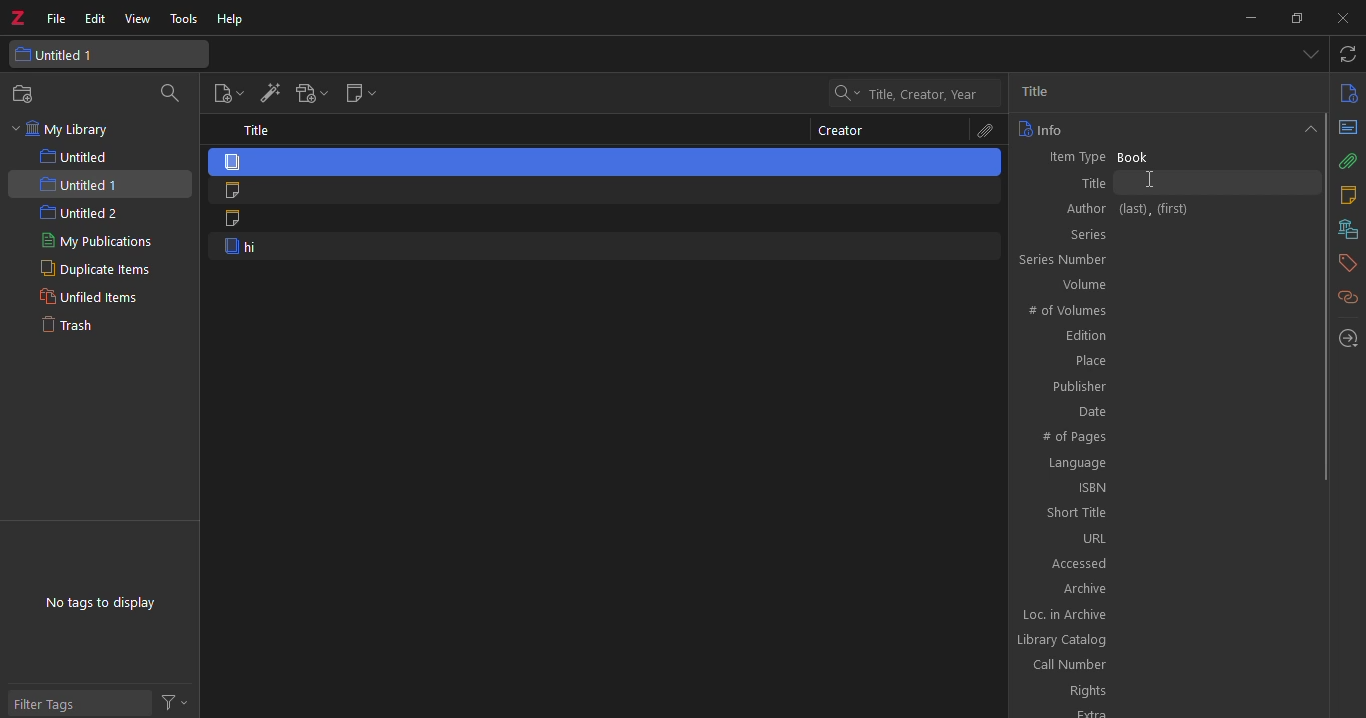 The width and height of the screenshot is (1366, 718). I want to click on Author: (Last), (First), so click(1165, 209).